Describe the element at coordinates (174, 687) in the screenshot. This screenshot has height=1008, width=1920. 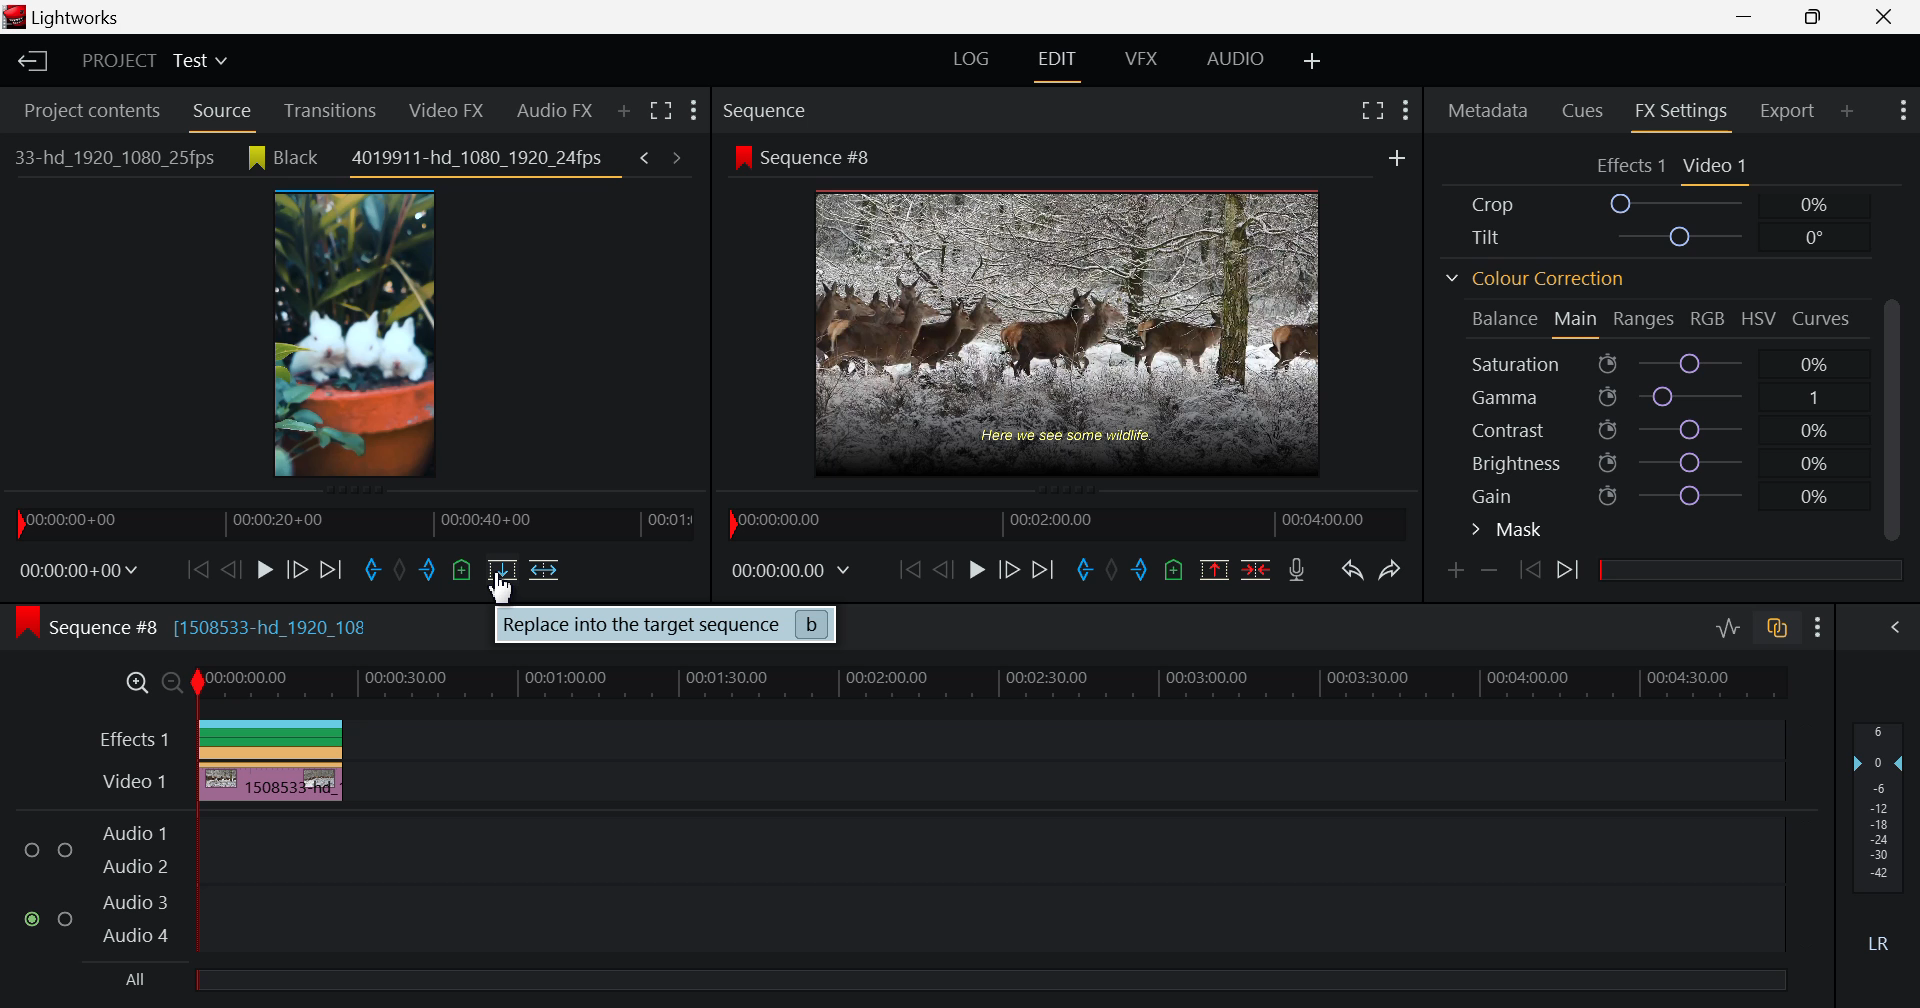
I see `Timeline Zoom Out` at that location.